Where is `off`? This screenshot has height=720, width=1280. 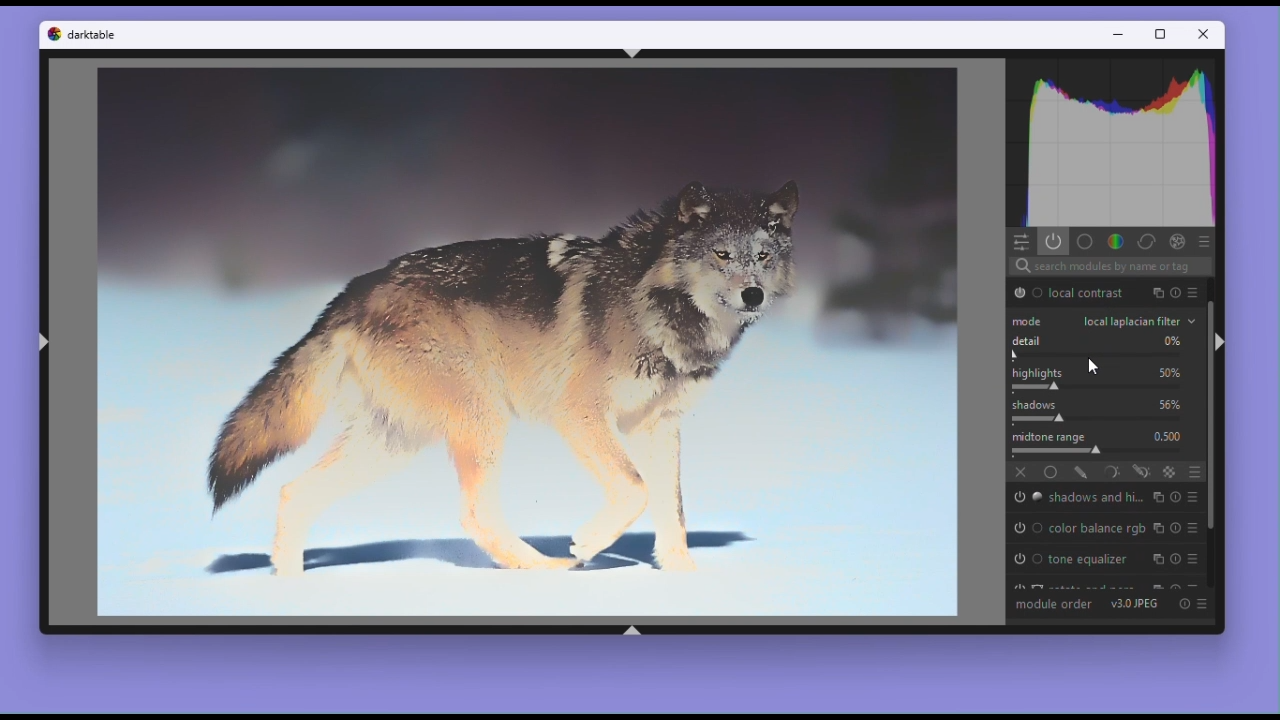 off is located at coordinates (1021, 475).